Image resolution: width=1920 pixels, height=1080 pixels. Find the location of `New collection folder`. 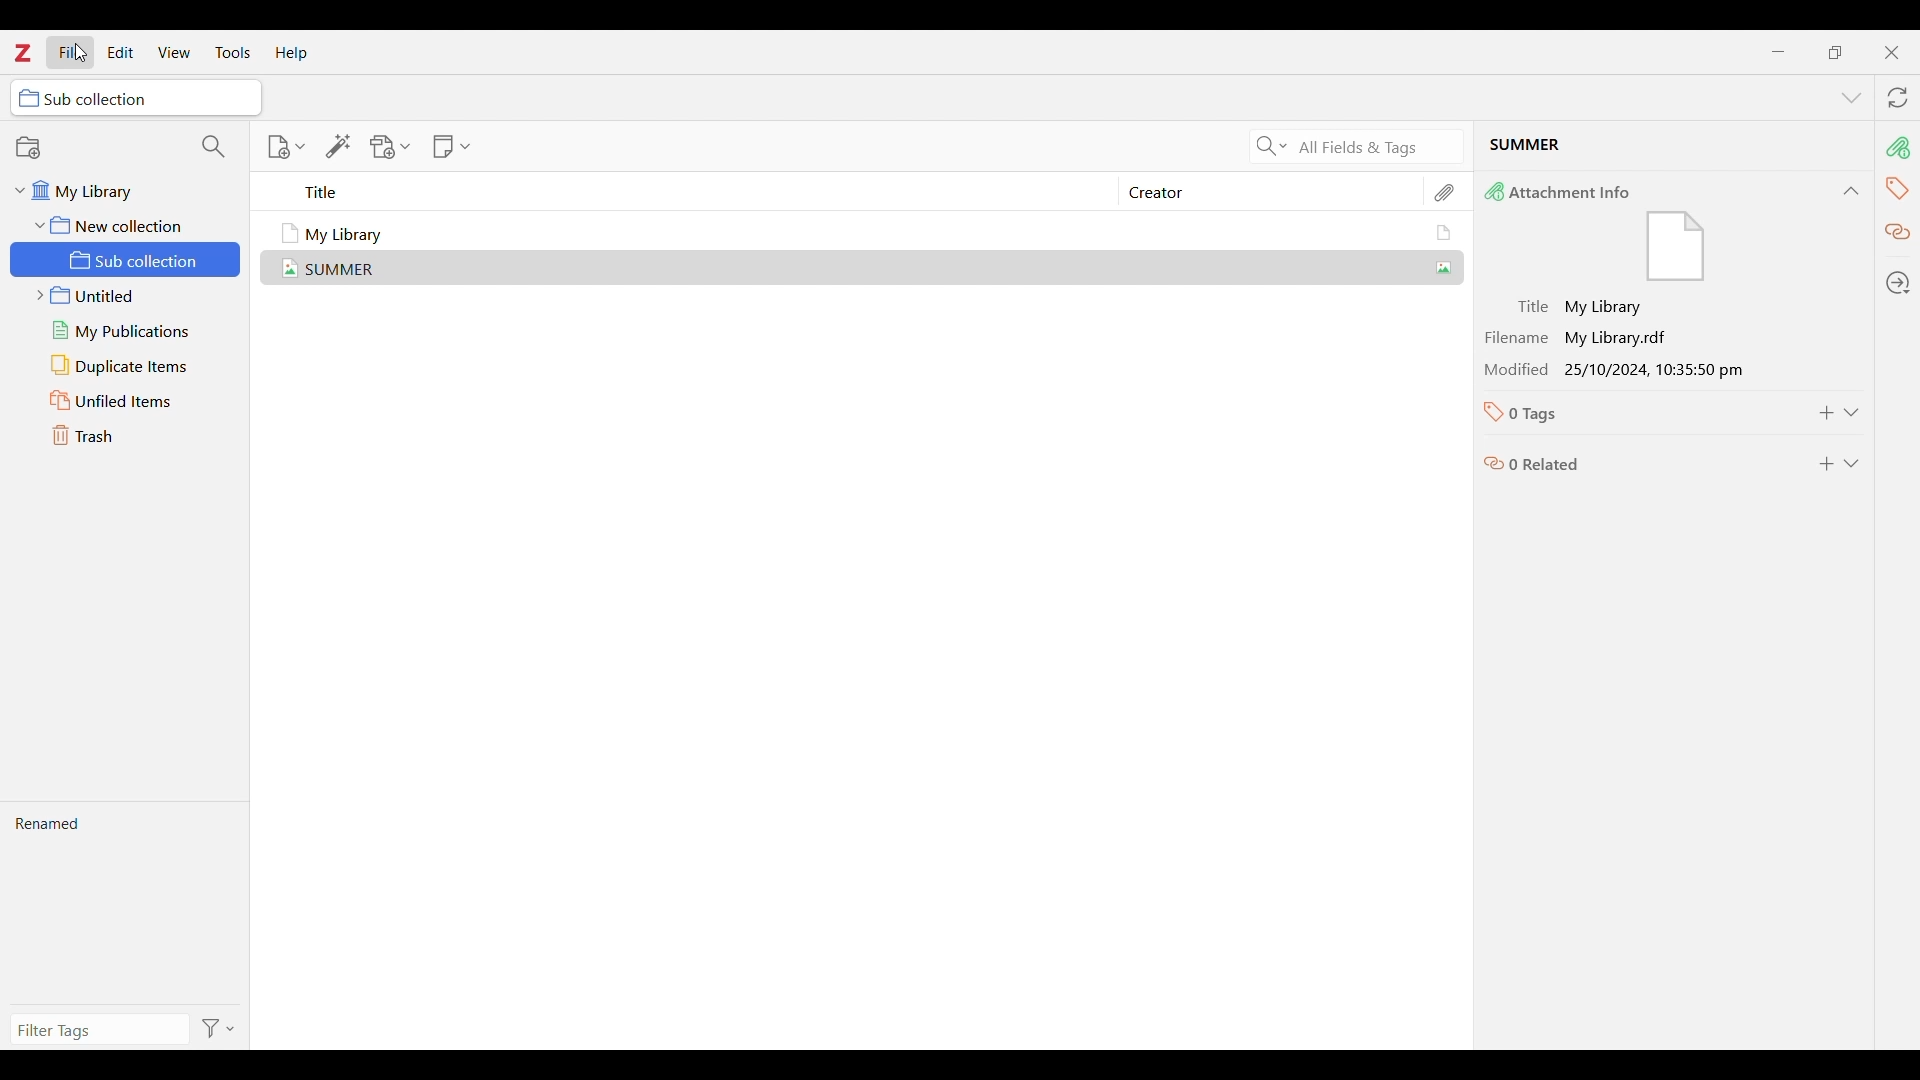

New collection folder is located at coordinates (119, 224).